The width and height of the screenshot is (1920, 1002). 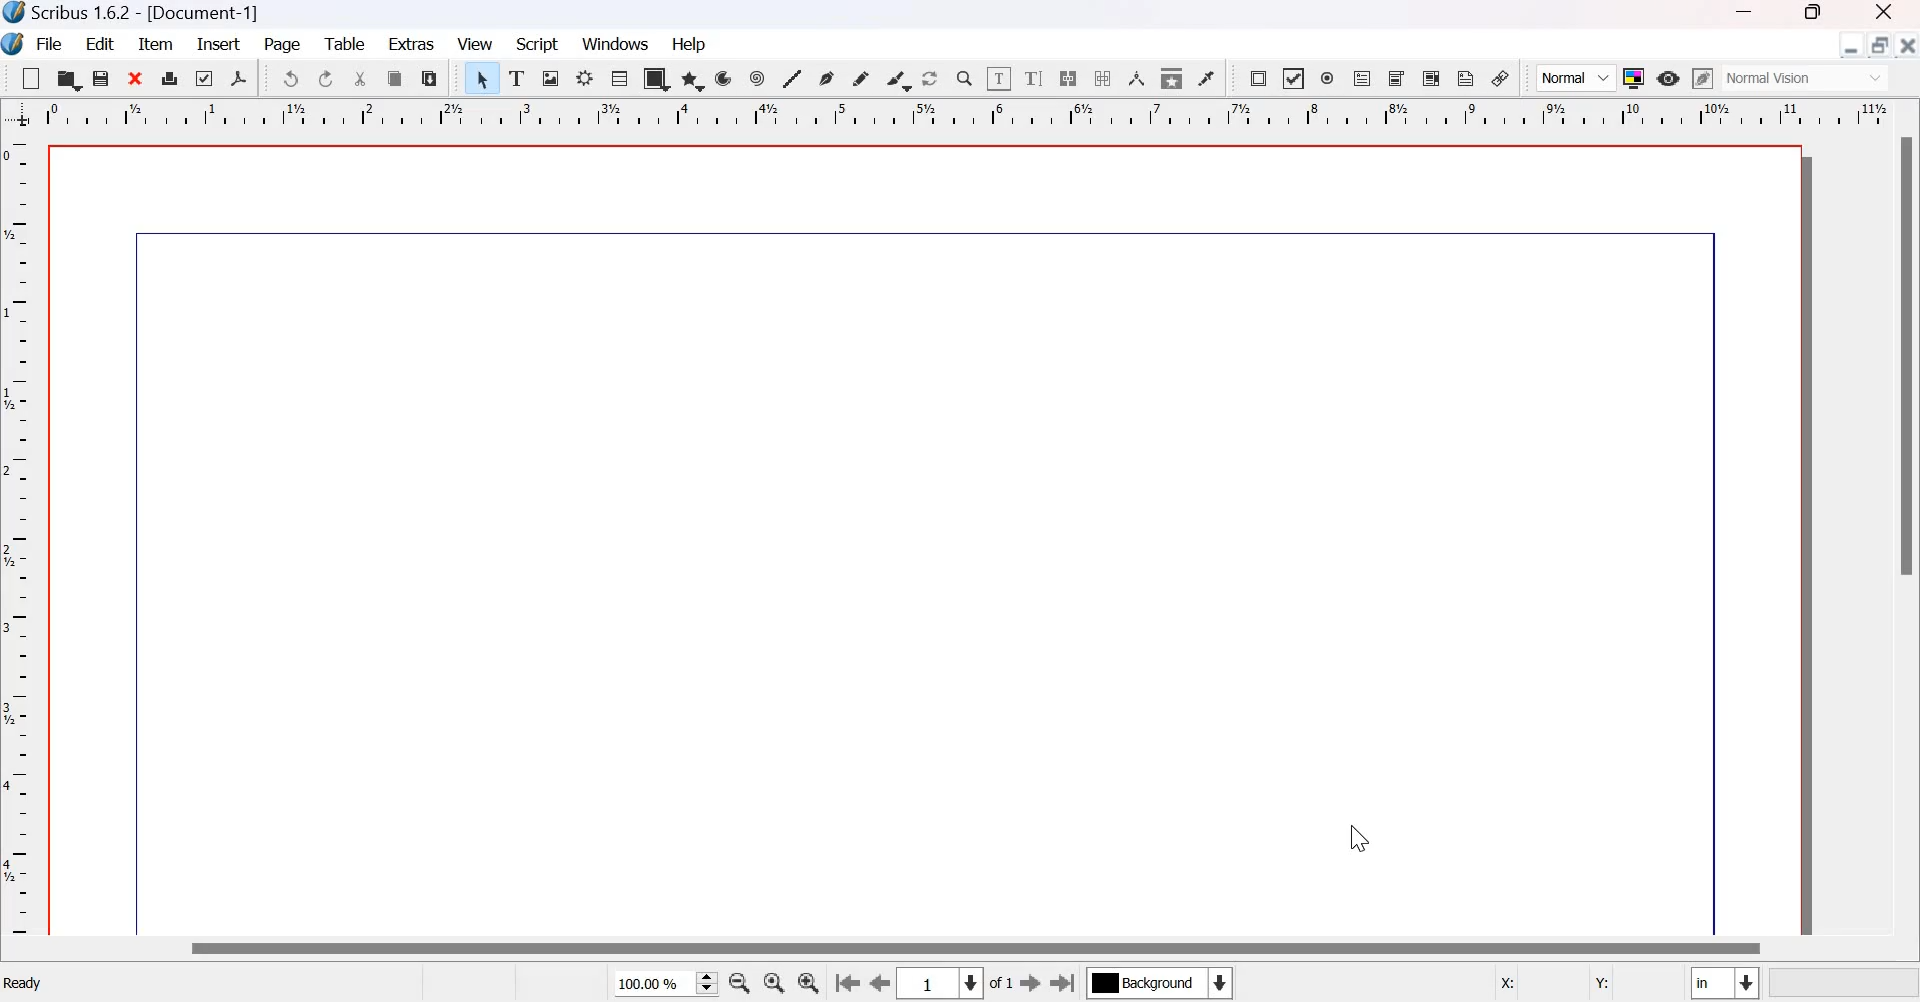 I want to click on preview mode, so click(x=1668, y=78).